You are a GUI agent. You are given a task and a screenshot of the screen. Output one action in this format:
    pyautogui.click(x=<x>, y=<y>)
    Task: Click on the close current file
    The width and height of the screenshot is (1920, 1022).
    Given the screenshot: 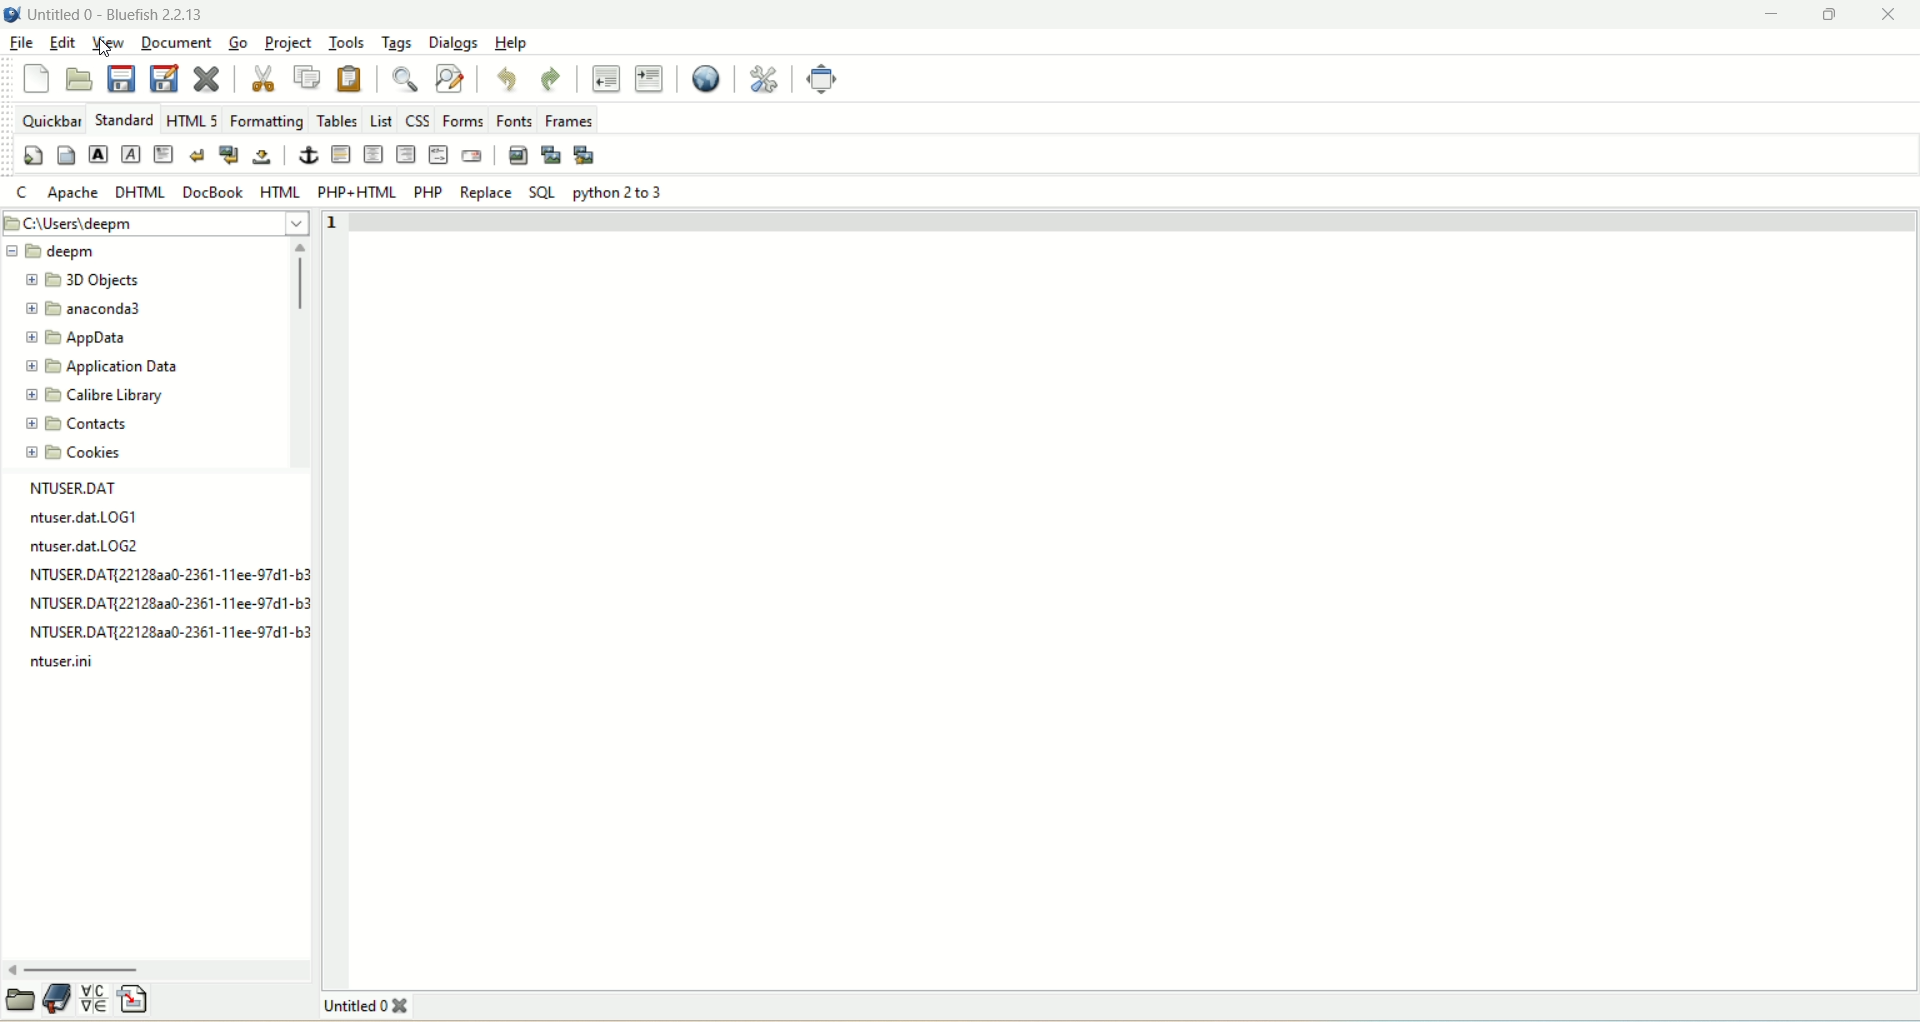 What is the action you would take?
    pyautogui.click(x=207, y=79)
    